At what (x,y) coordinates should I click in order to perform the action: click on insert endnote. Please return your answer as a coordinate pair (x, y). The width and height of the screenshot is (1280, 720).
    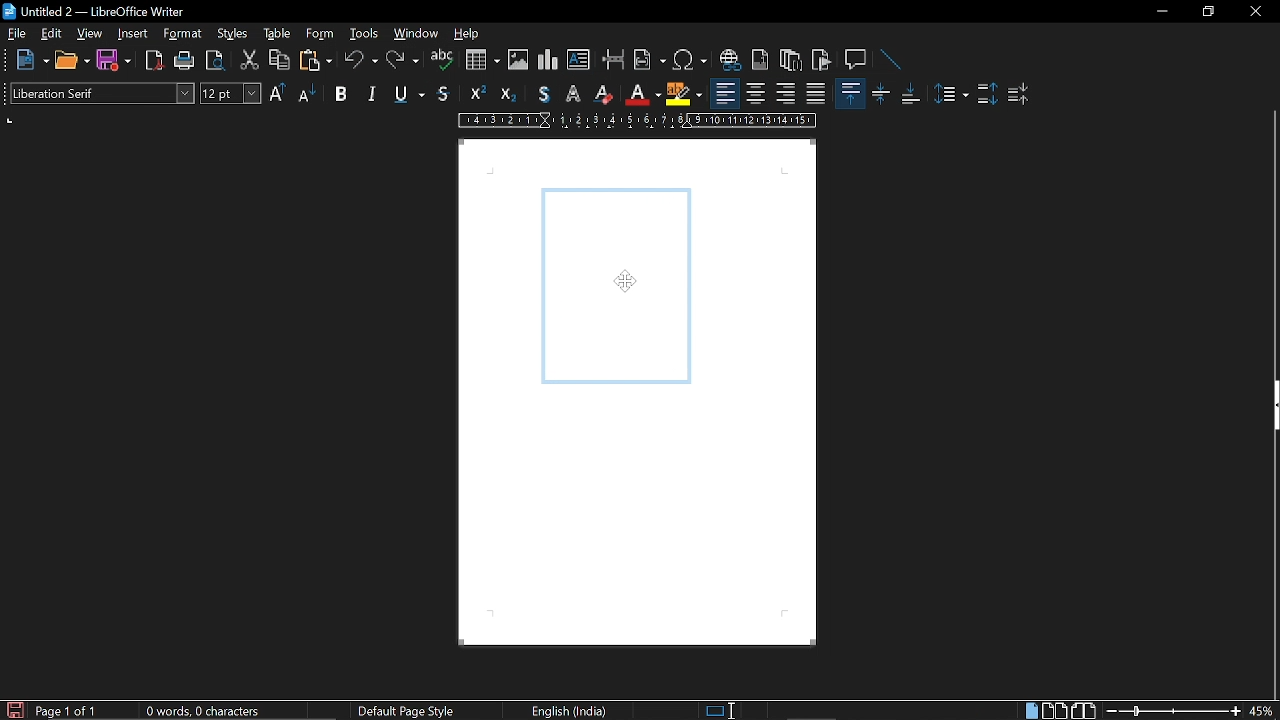
    Looking at the image, I should click on (789, 62).